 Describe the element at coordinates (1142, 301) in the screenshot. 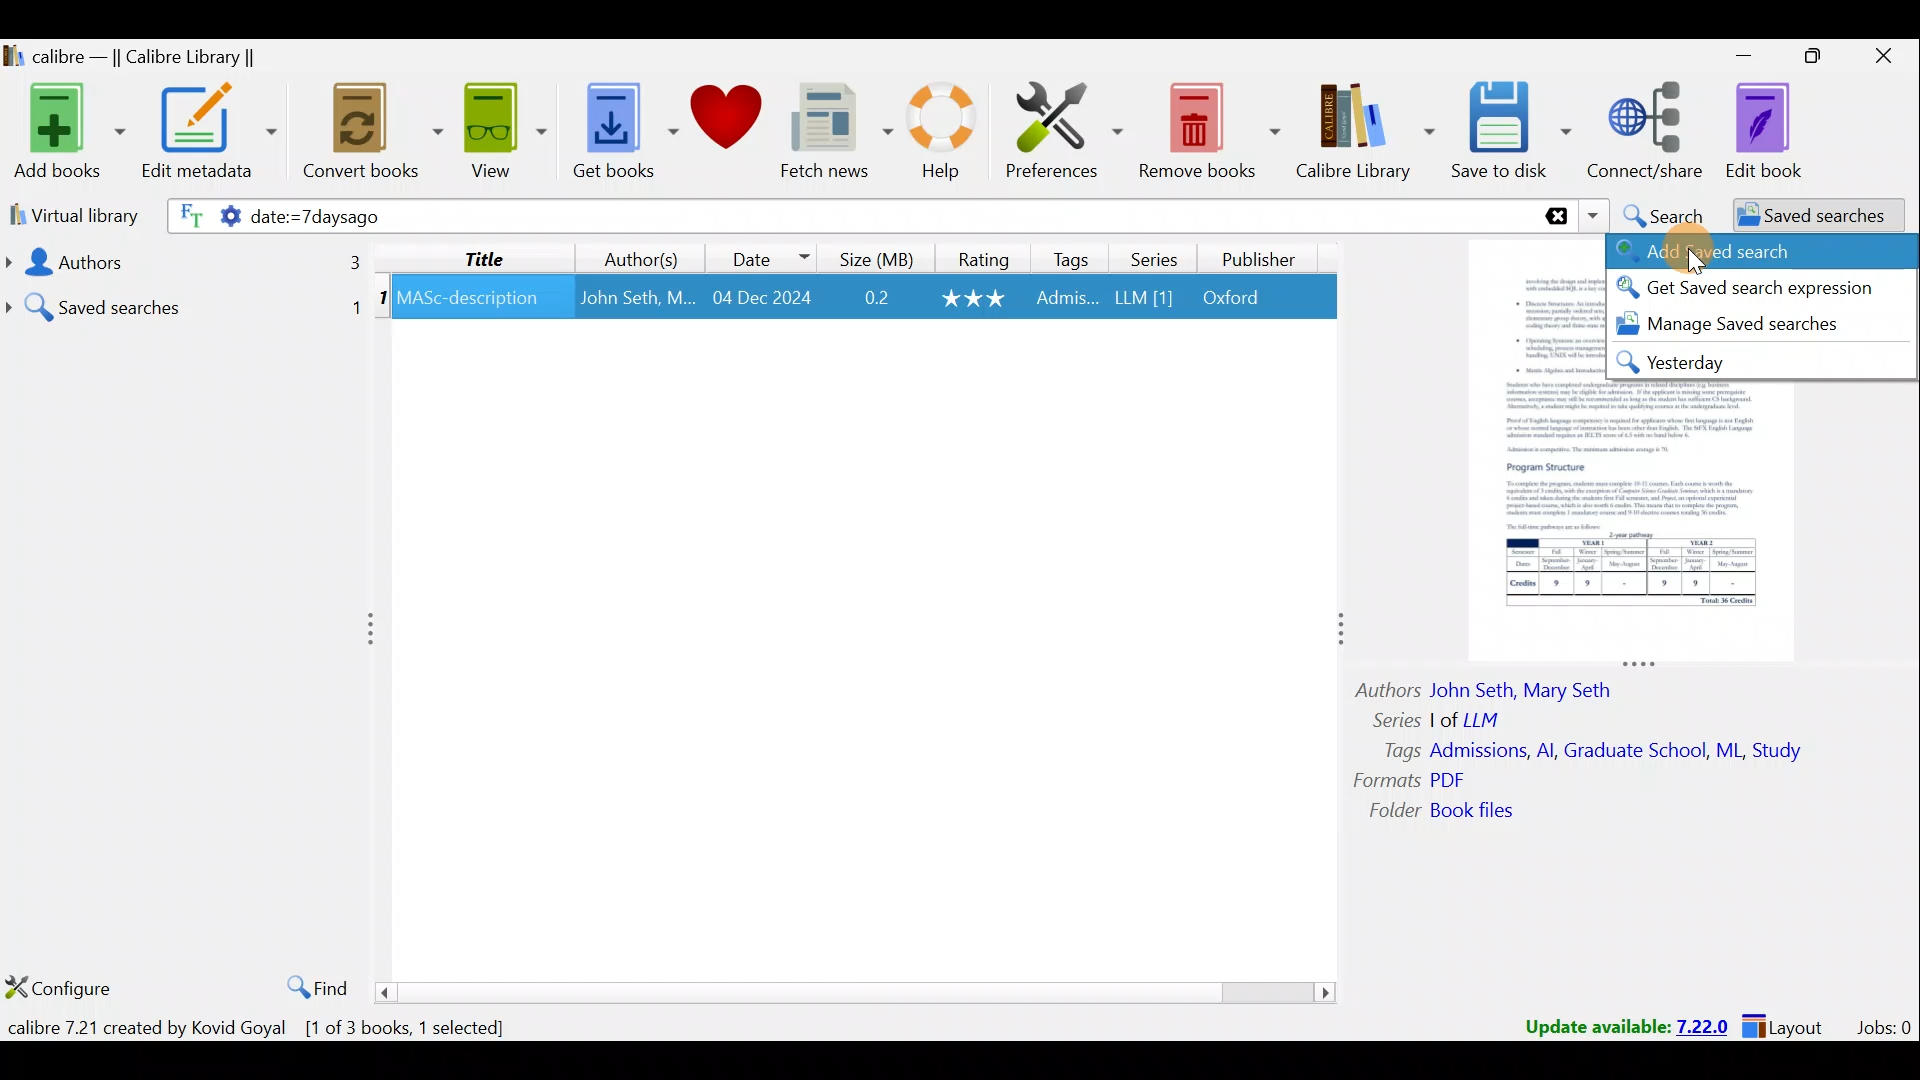

I see `LLM [1]` at that location.